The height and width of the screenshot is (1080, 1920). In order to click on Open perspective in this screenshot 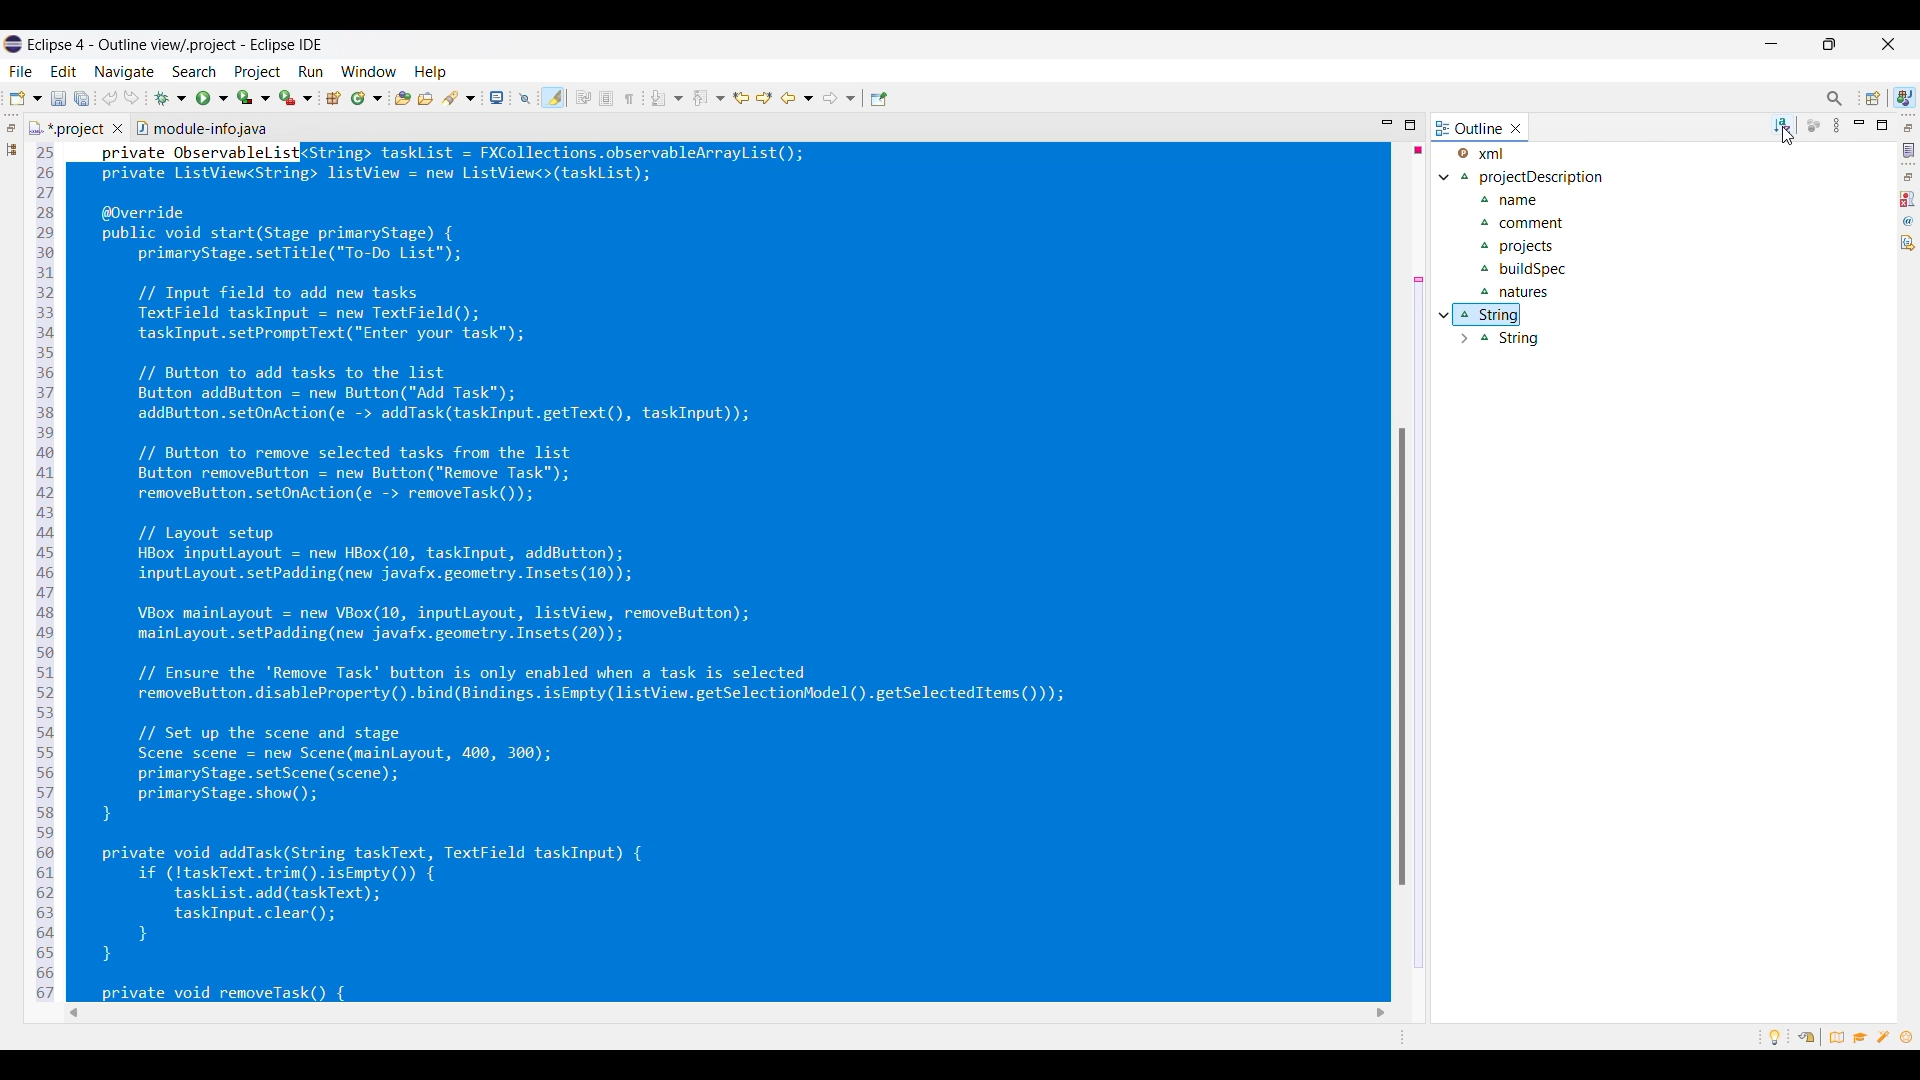, I will do `click(1873, 98)`.